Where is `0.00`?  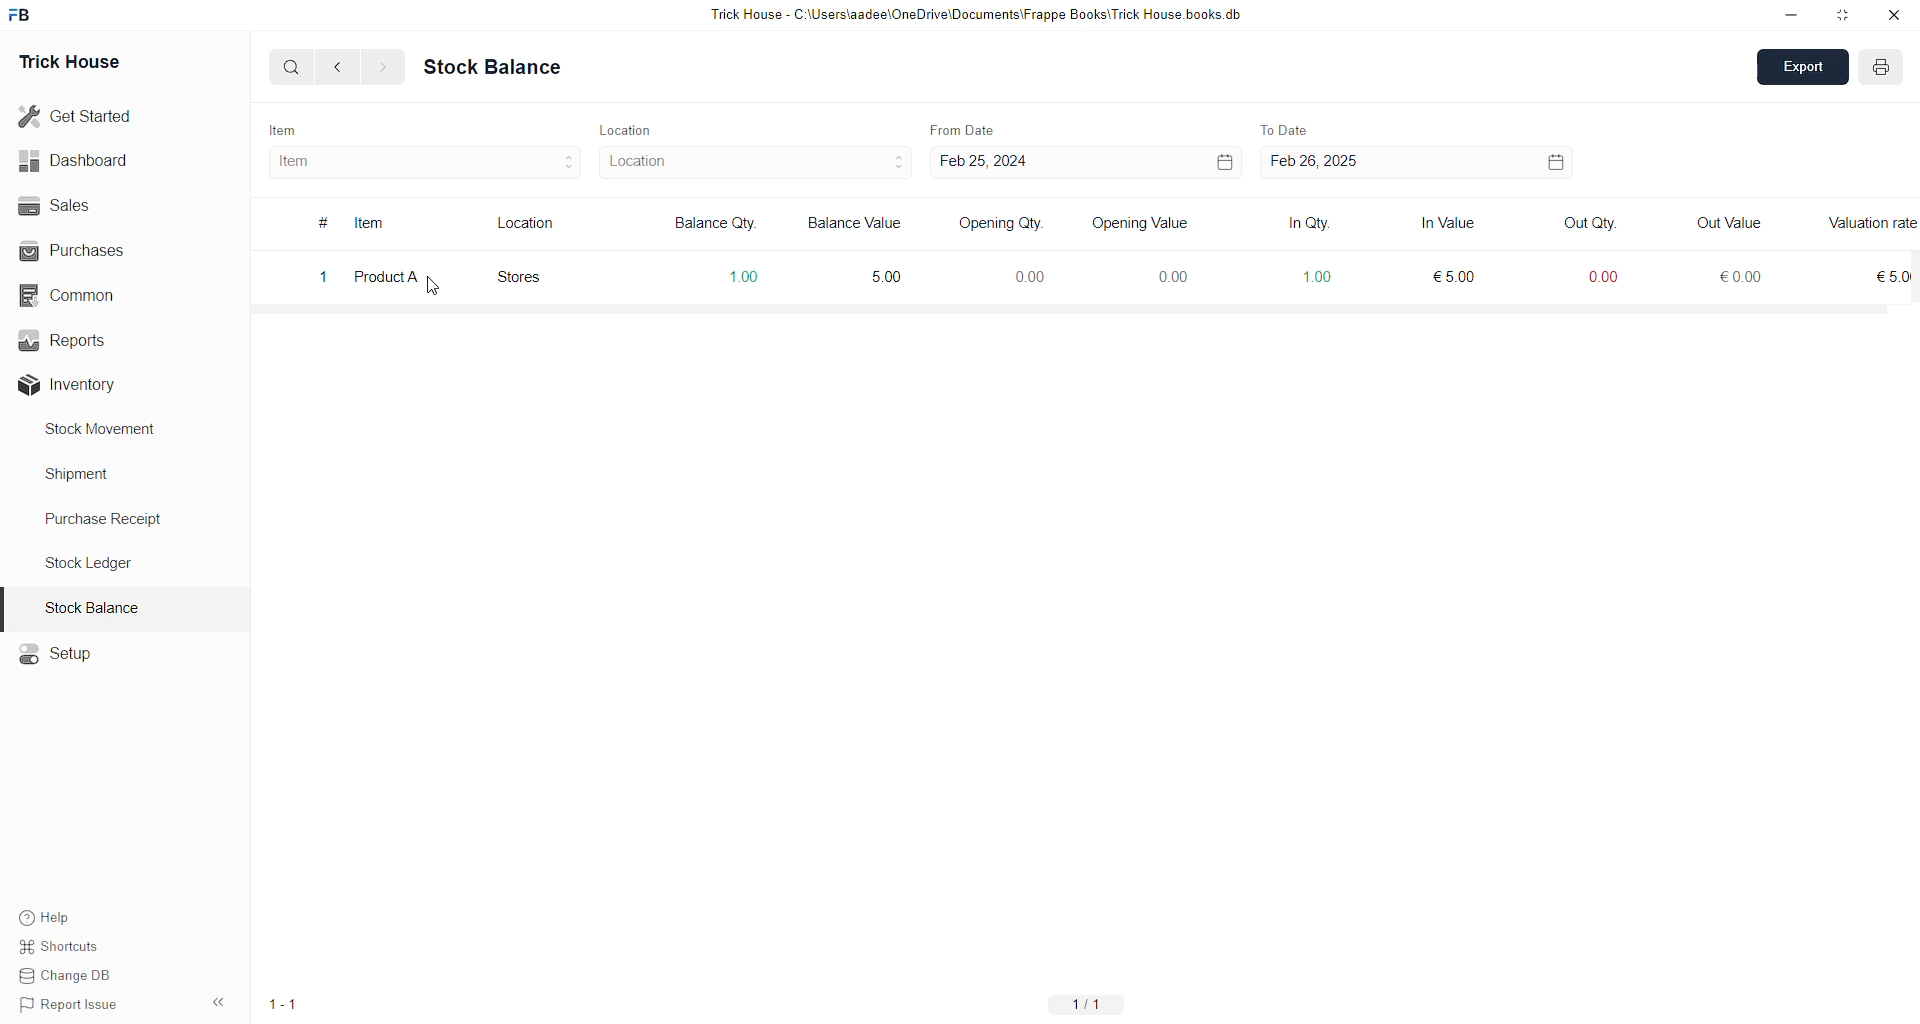
0.00 is located at coordinates (1165, 277).